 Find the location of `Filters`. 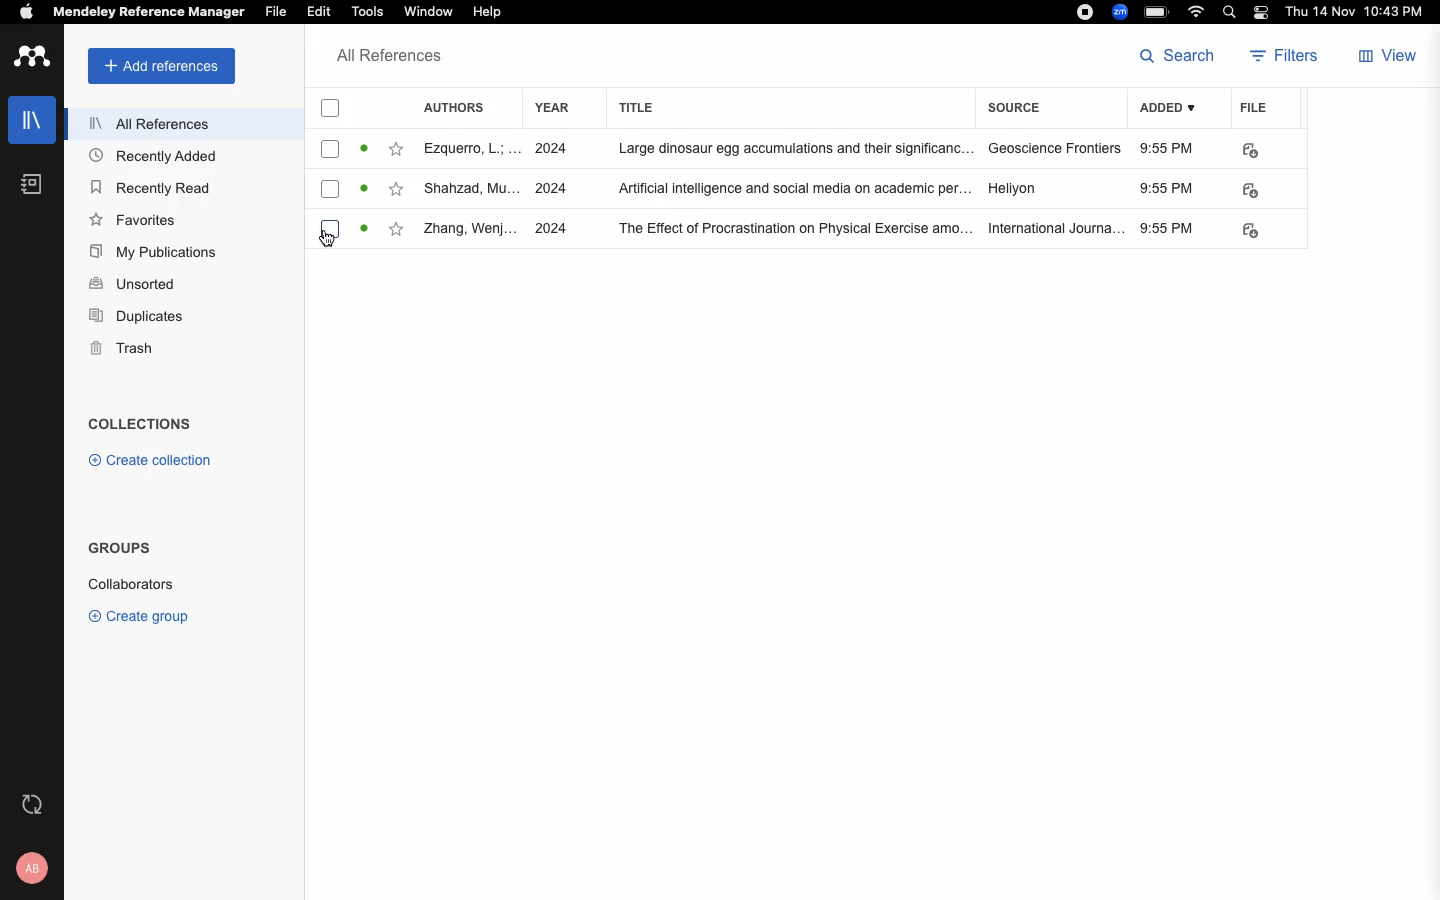

Filters is located at coordinates (1286, 58).